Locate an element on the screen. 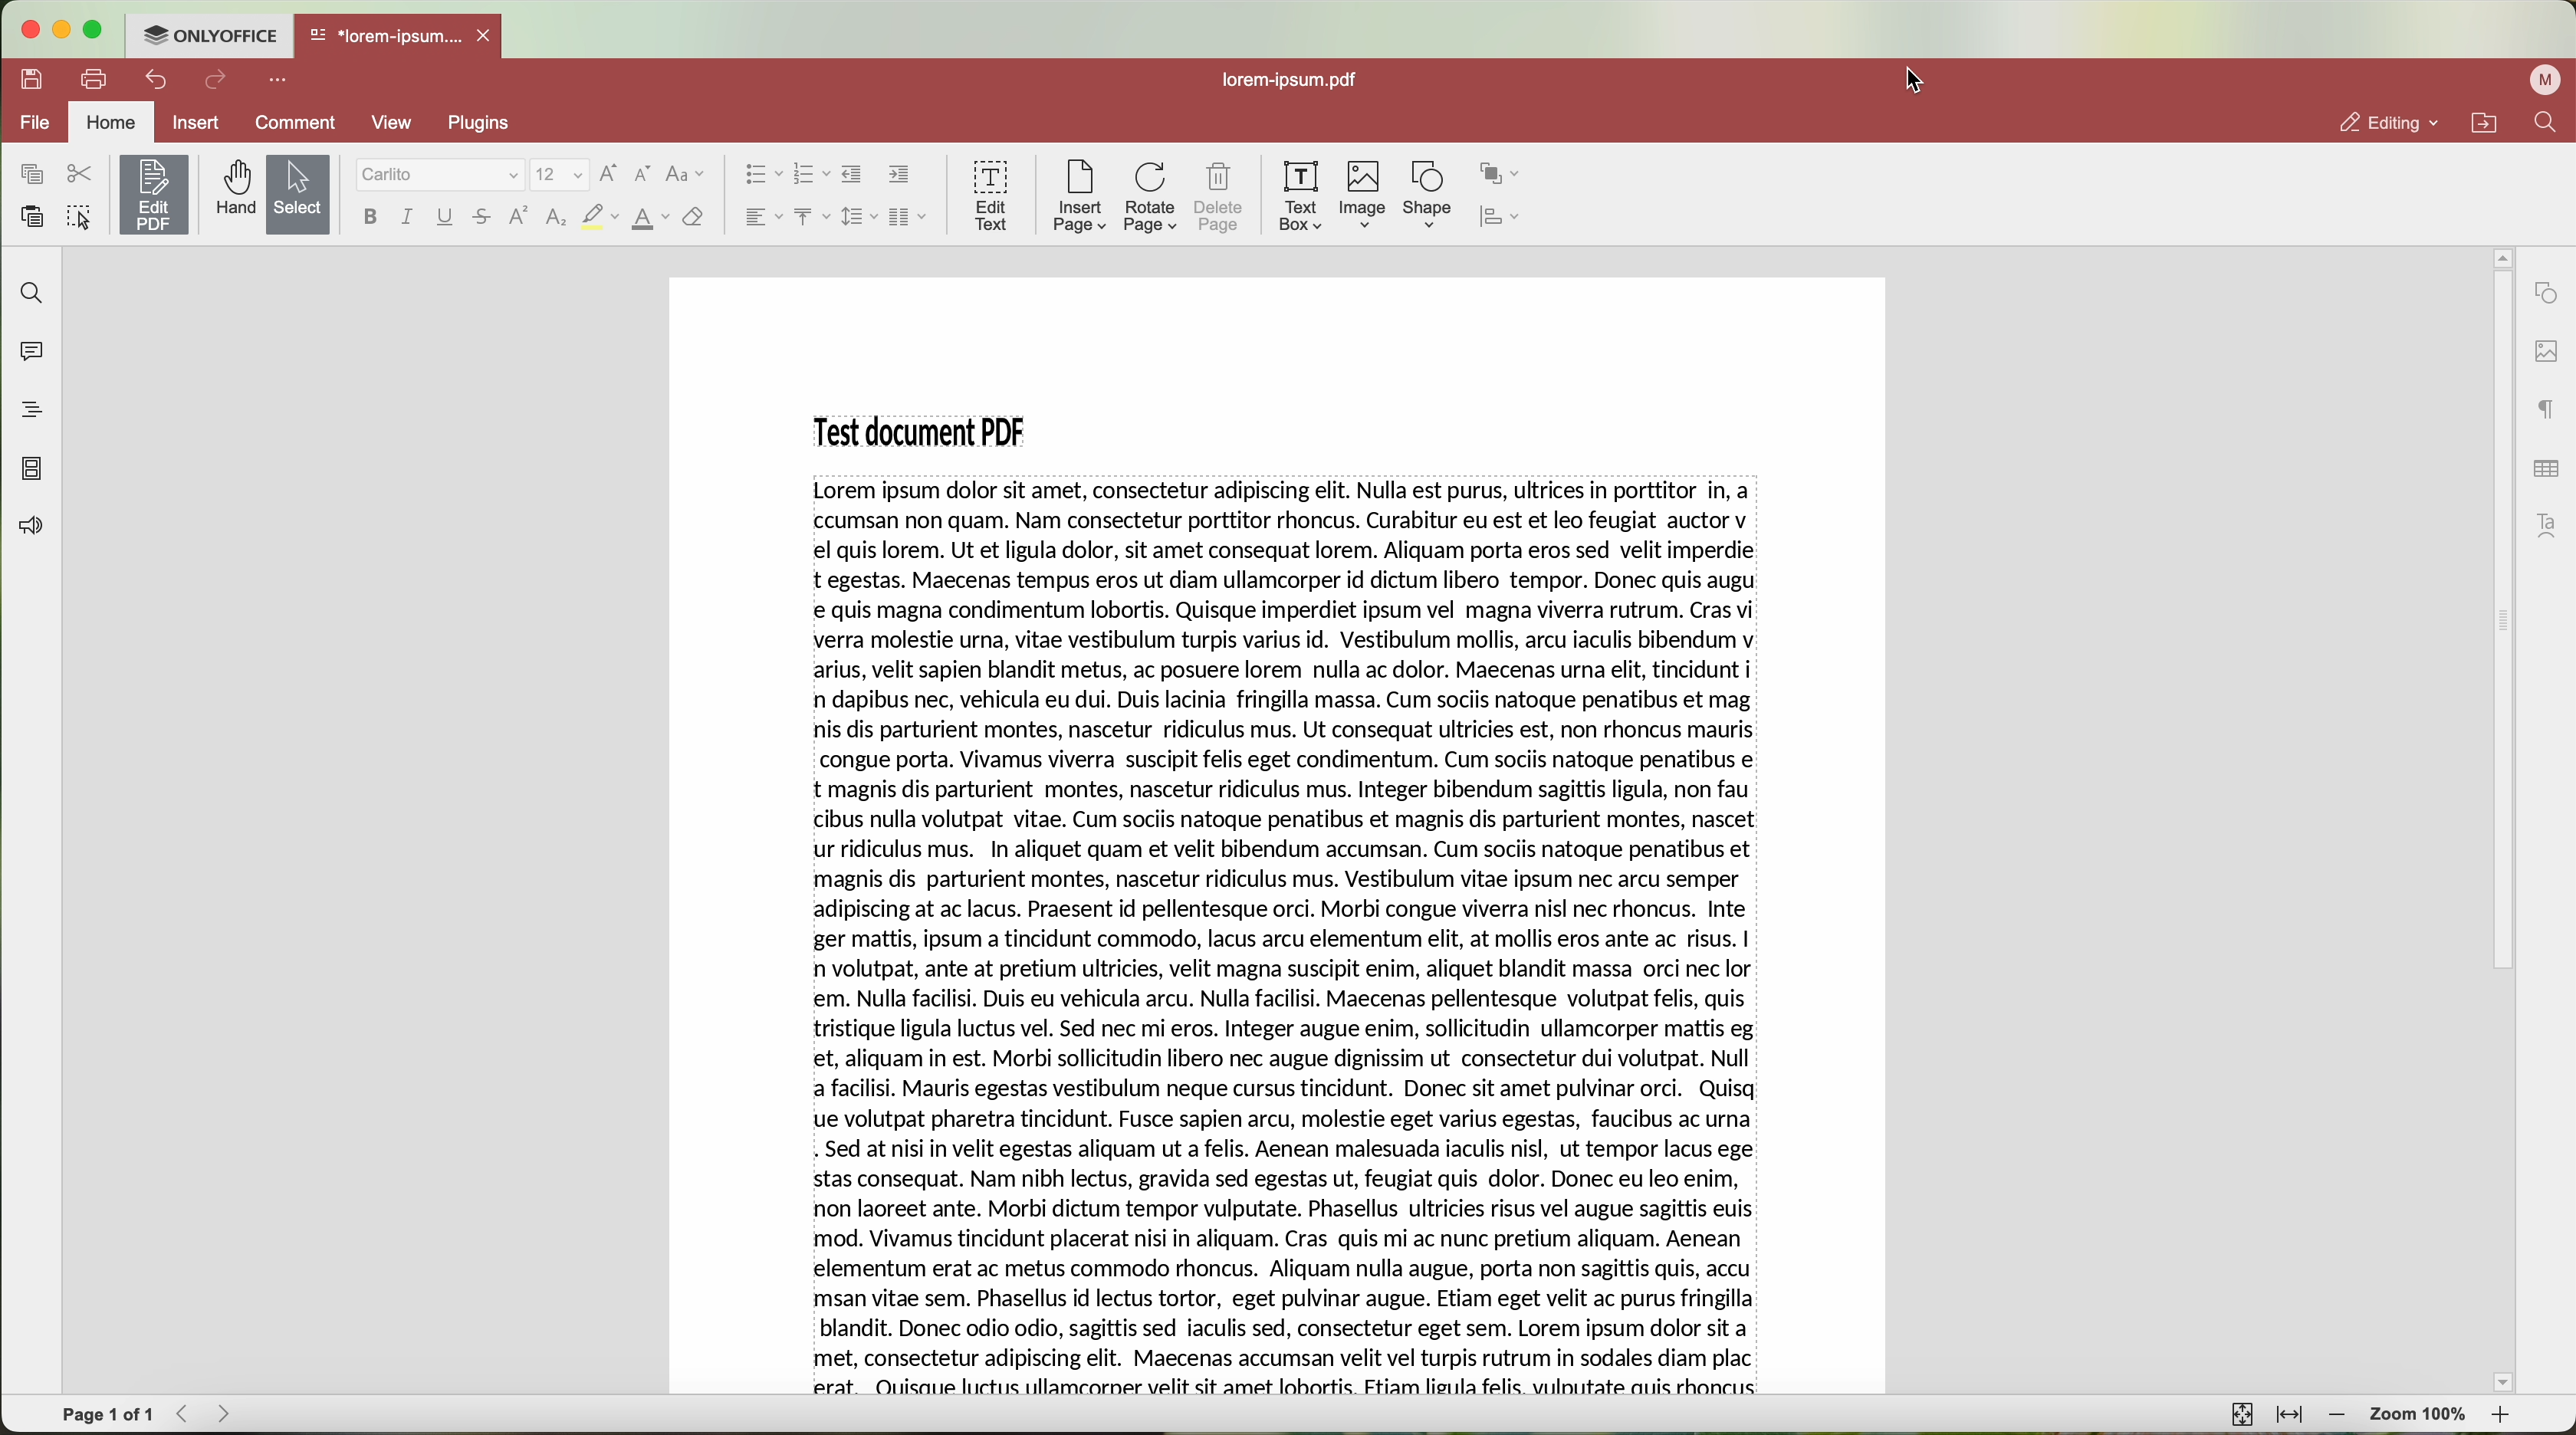 The image size is (2576, 1435). fit to page is located at coordinates (2243, 1415).